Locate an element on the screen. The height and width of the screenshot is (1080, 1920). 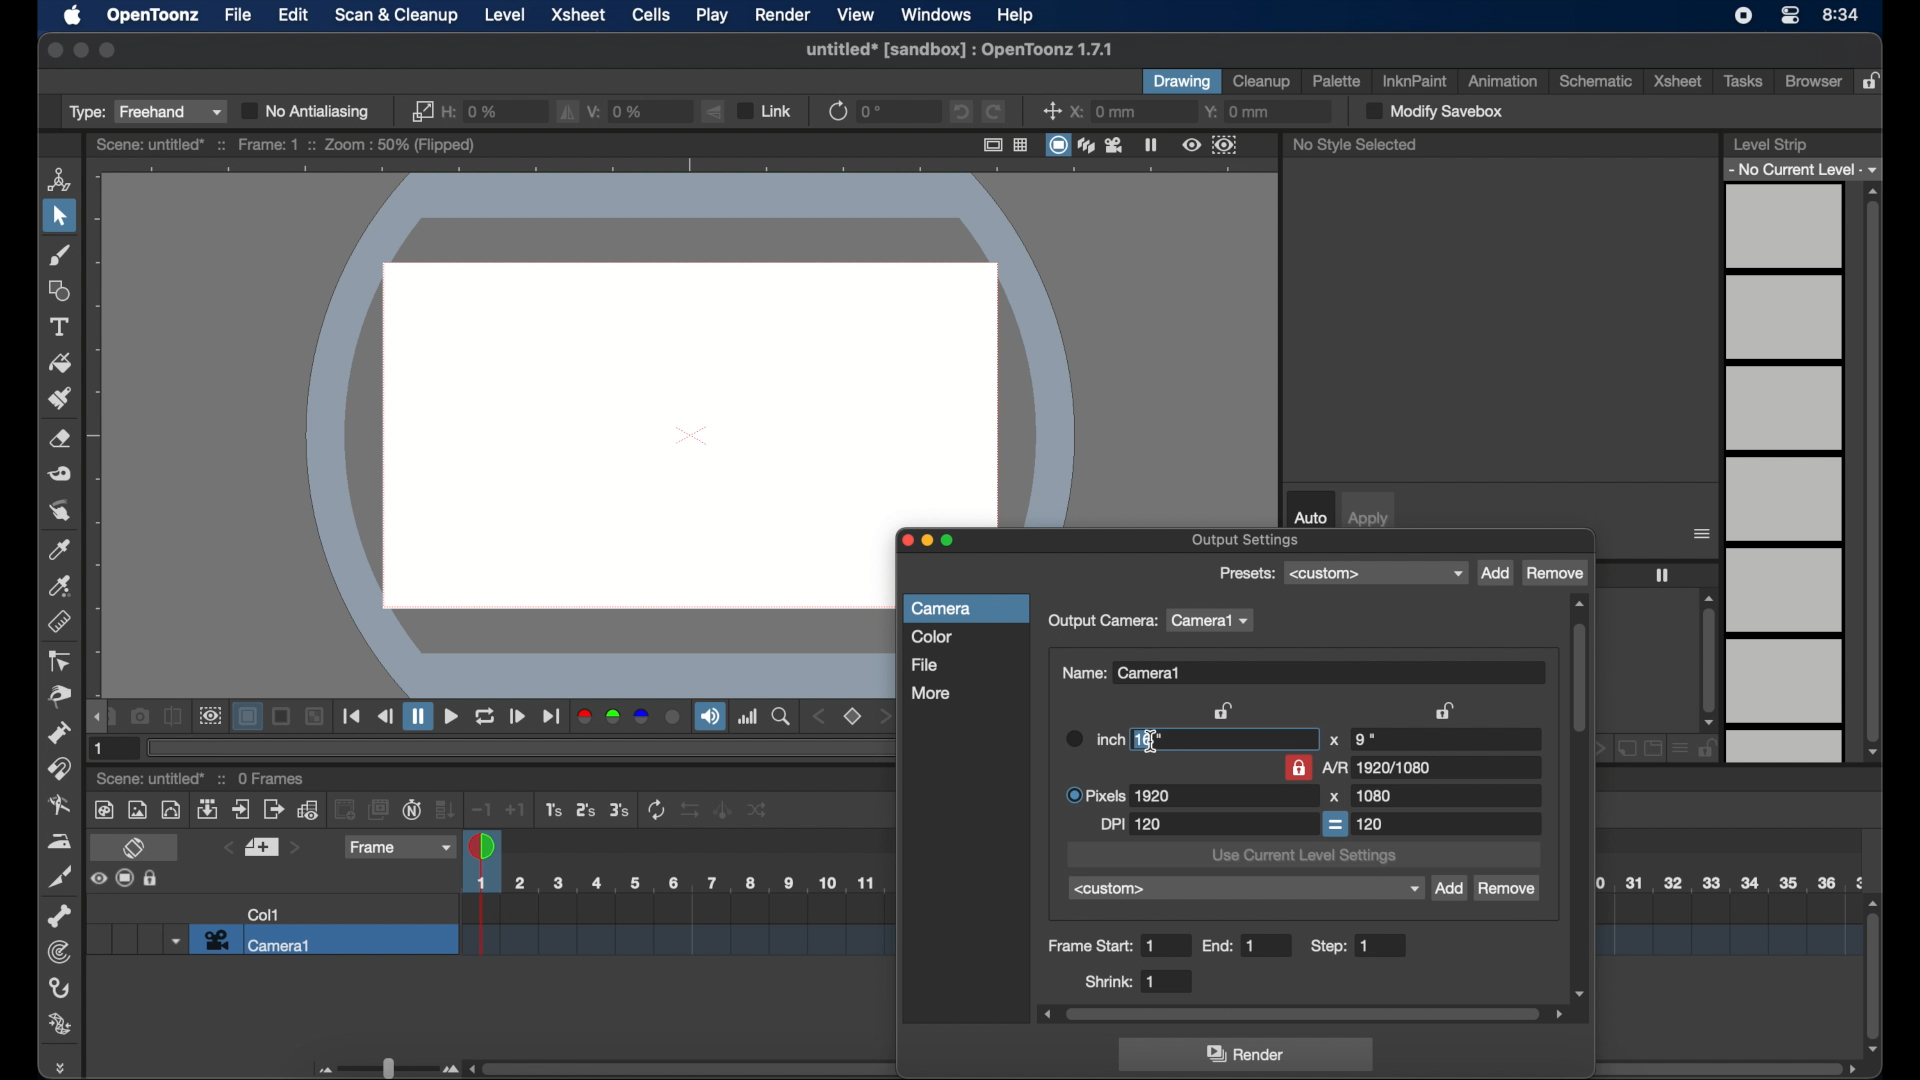
h is located at coordinates (473, 109).